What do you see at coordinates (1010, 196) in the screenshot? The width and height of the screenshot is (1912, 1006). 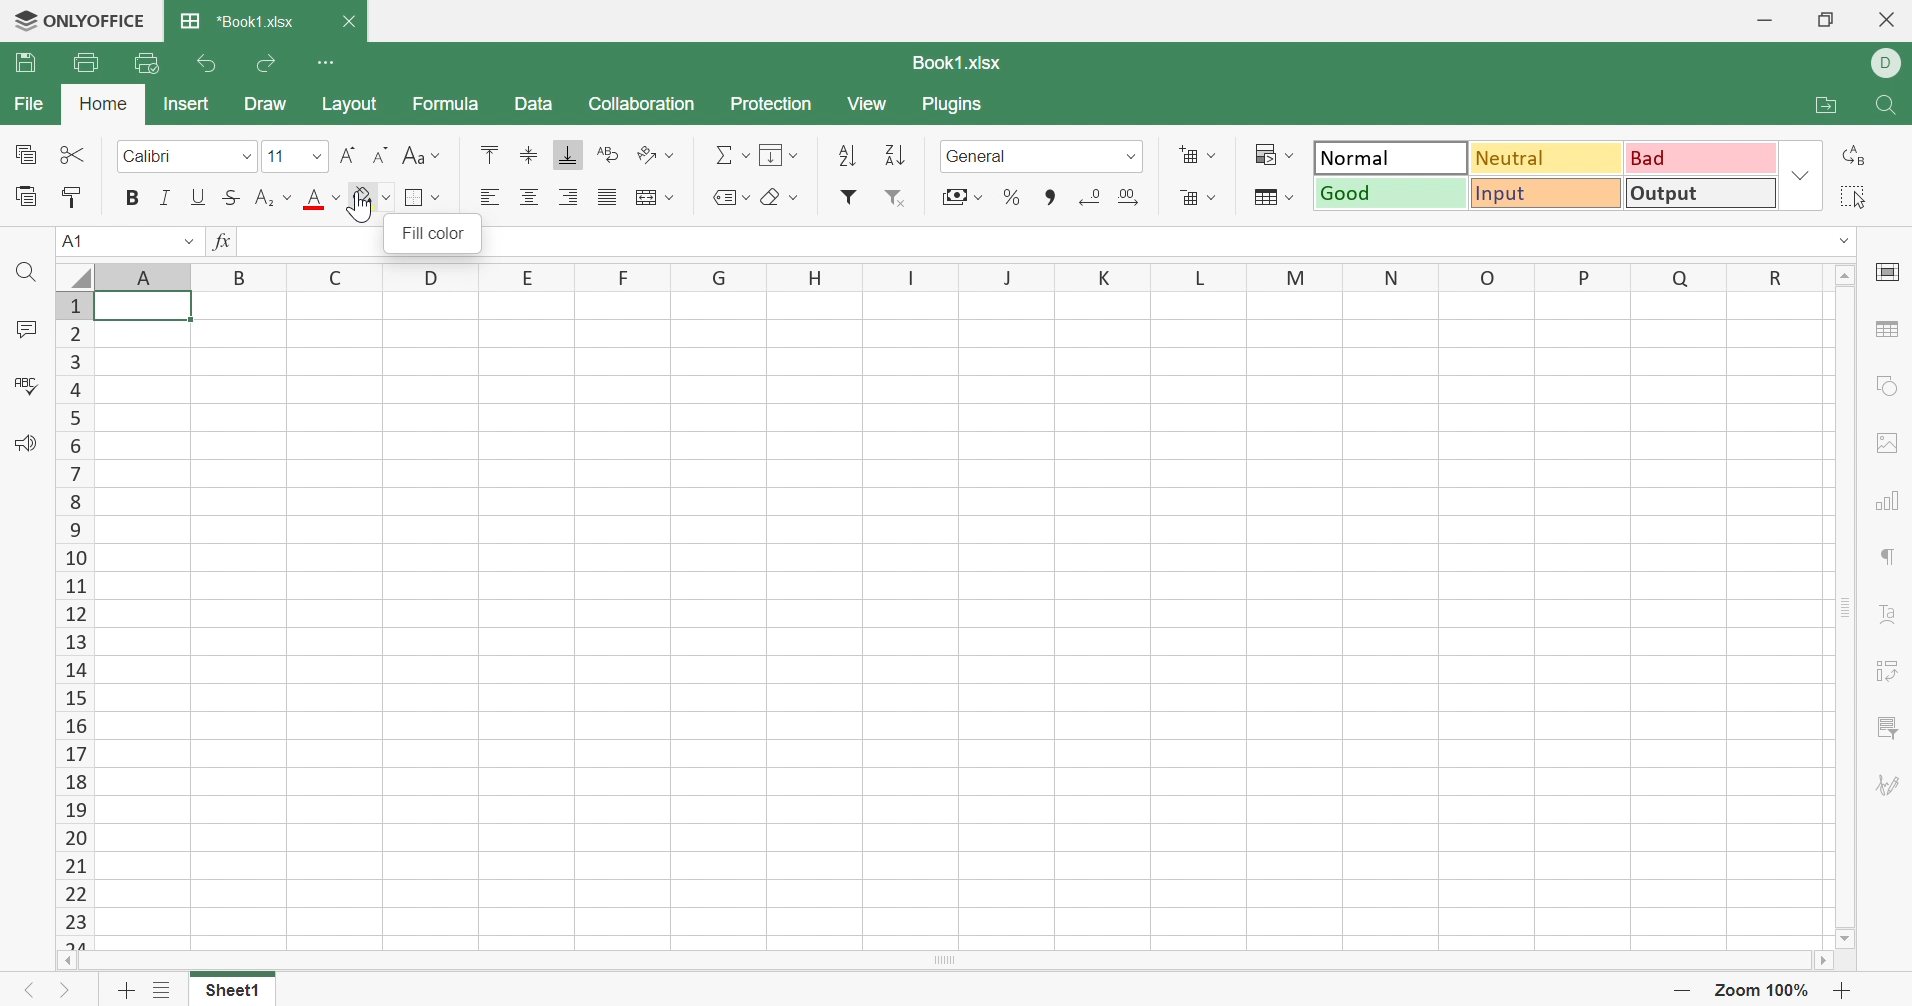 I see `Percentage style` at bounding box center [1010, 196].